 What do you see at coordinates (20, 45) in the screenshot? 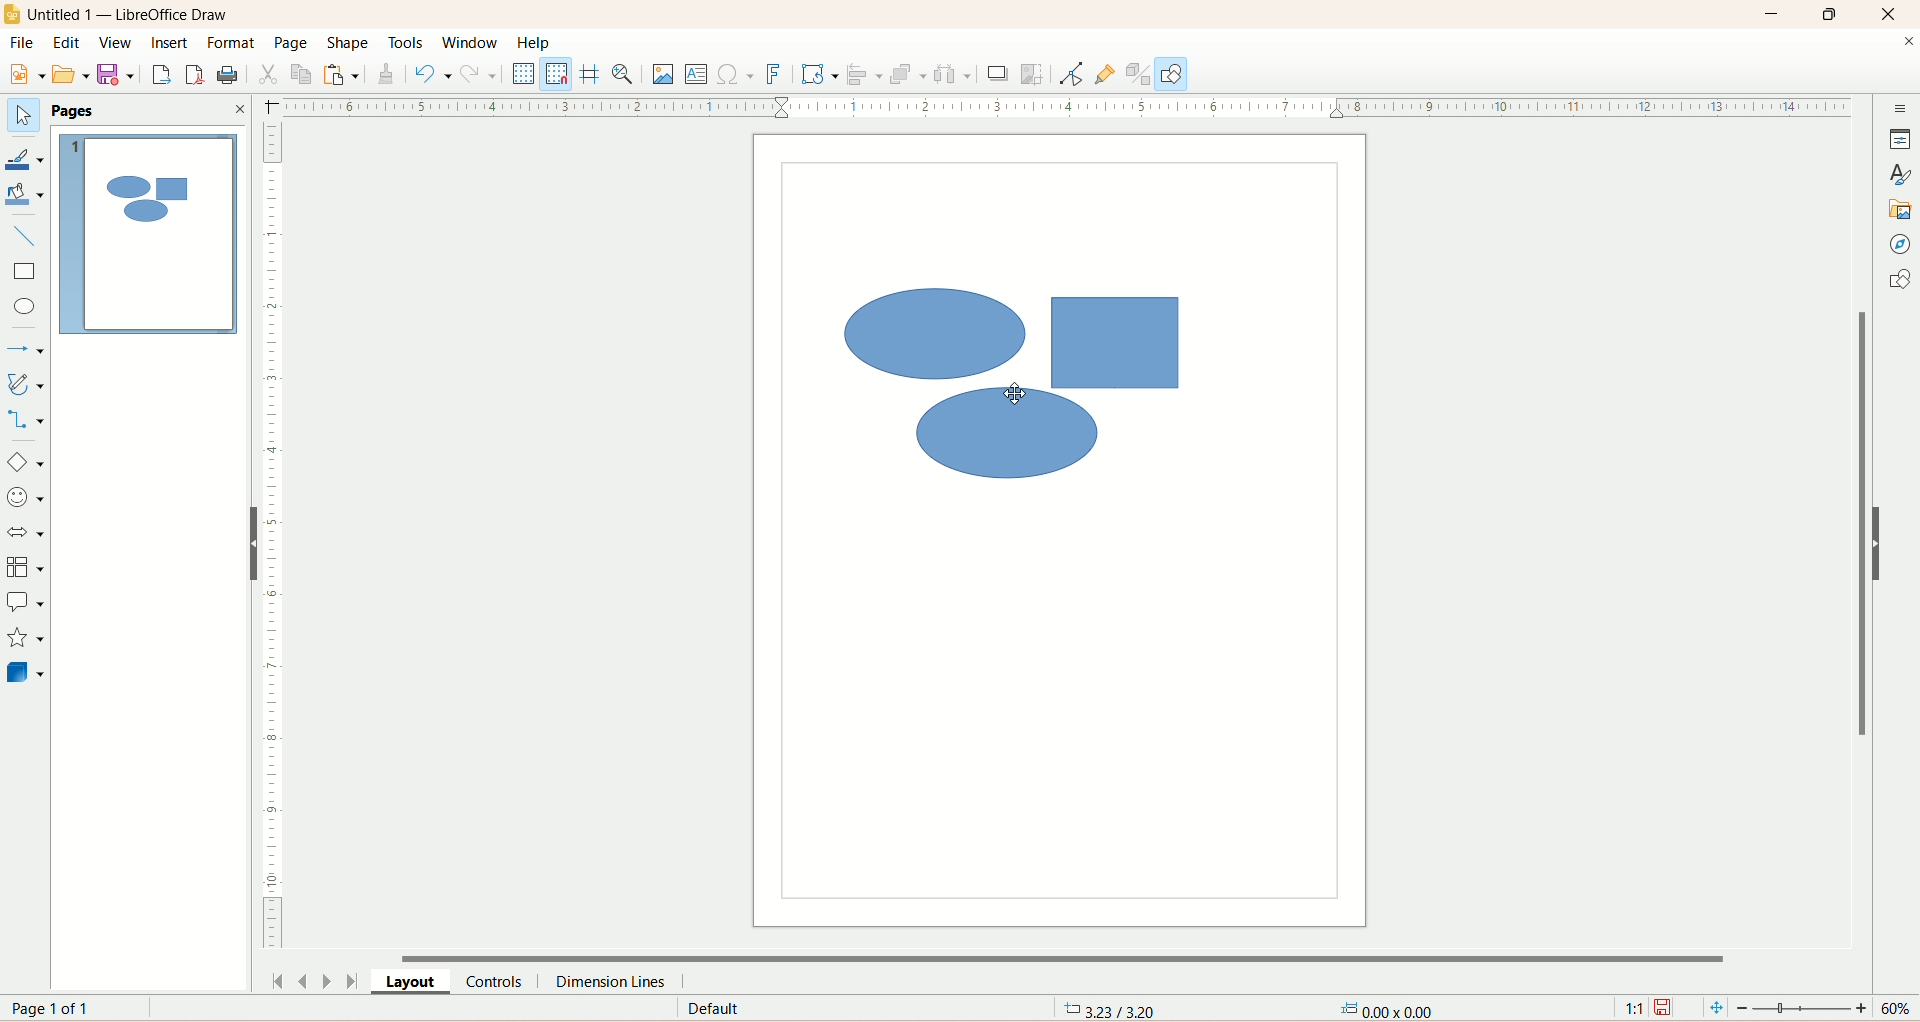
I see `file` at bounding box center [20, 45].